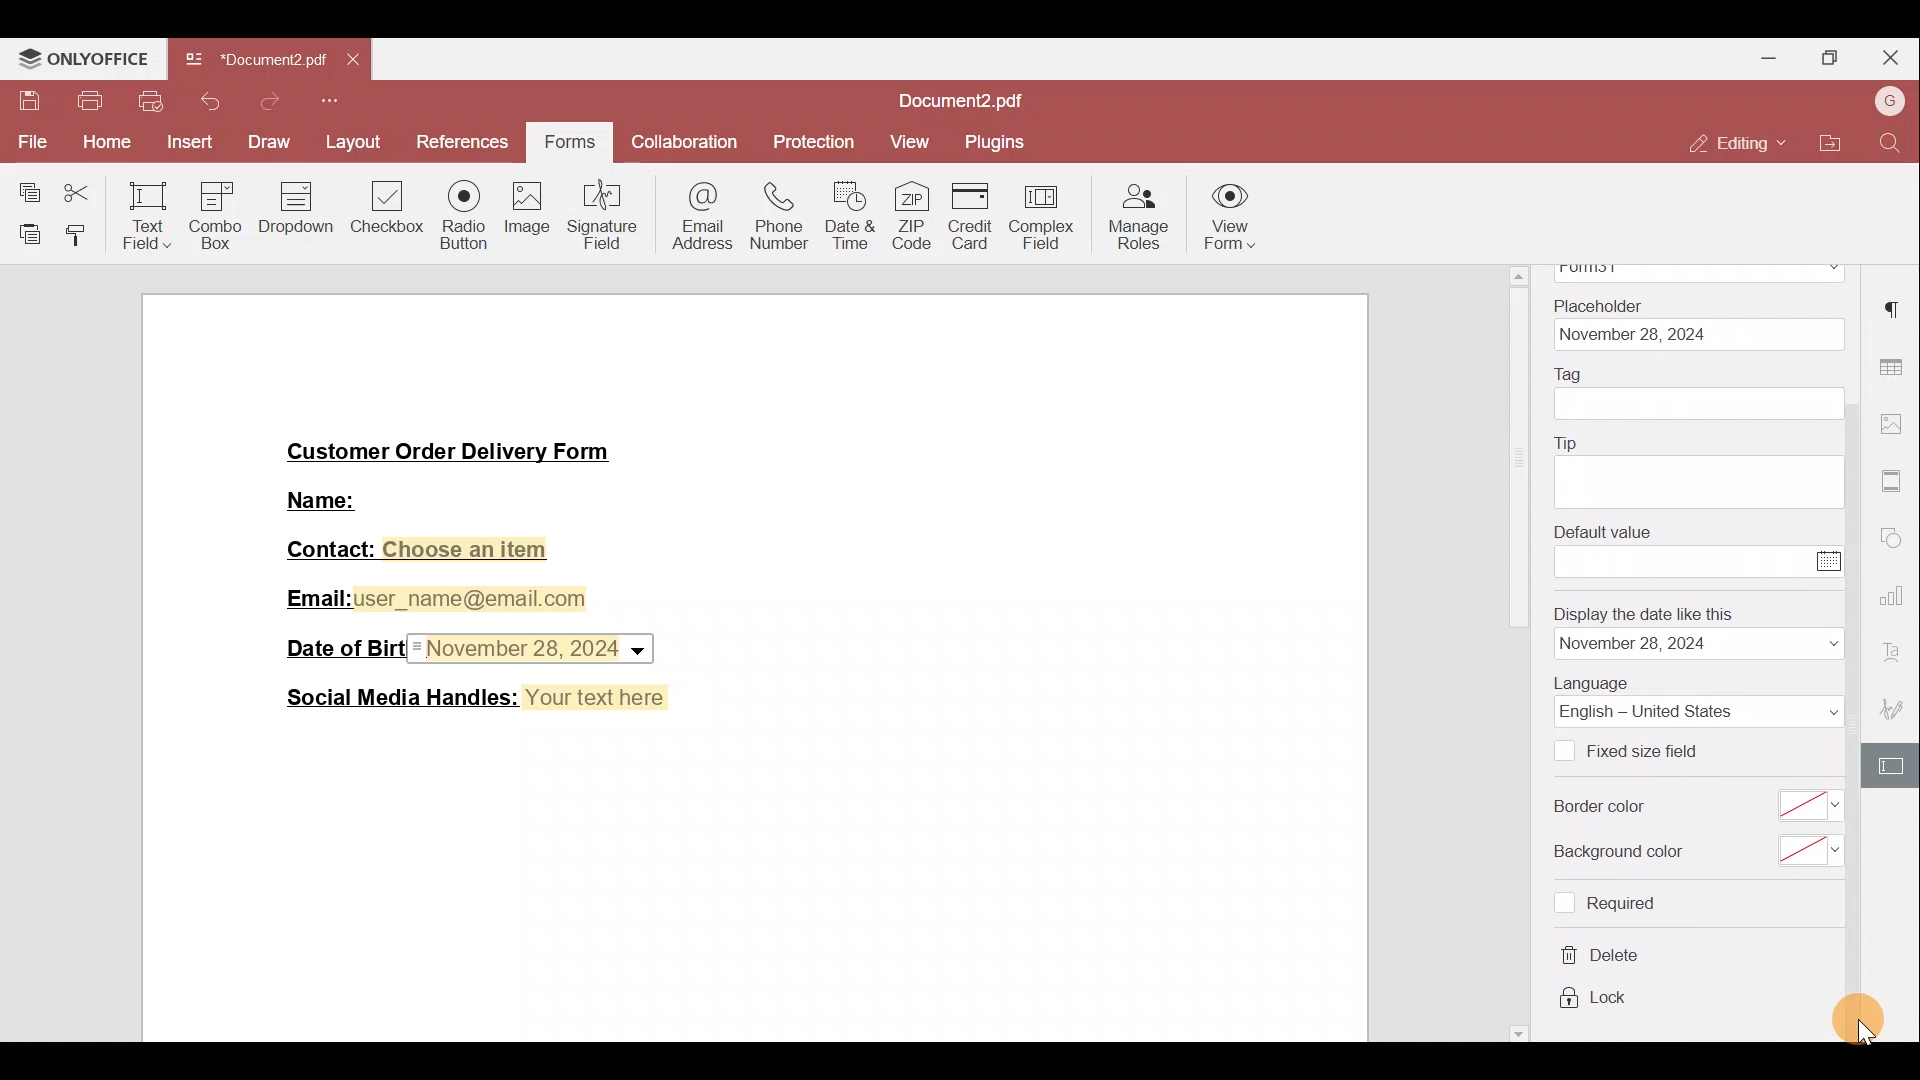 Image resolution: width=1920 pixels, height=1080 pixels. What do you see at coordinates (389, 215) in the screenshot?
I see `Checkbox` at bounding box center [389, 215].